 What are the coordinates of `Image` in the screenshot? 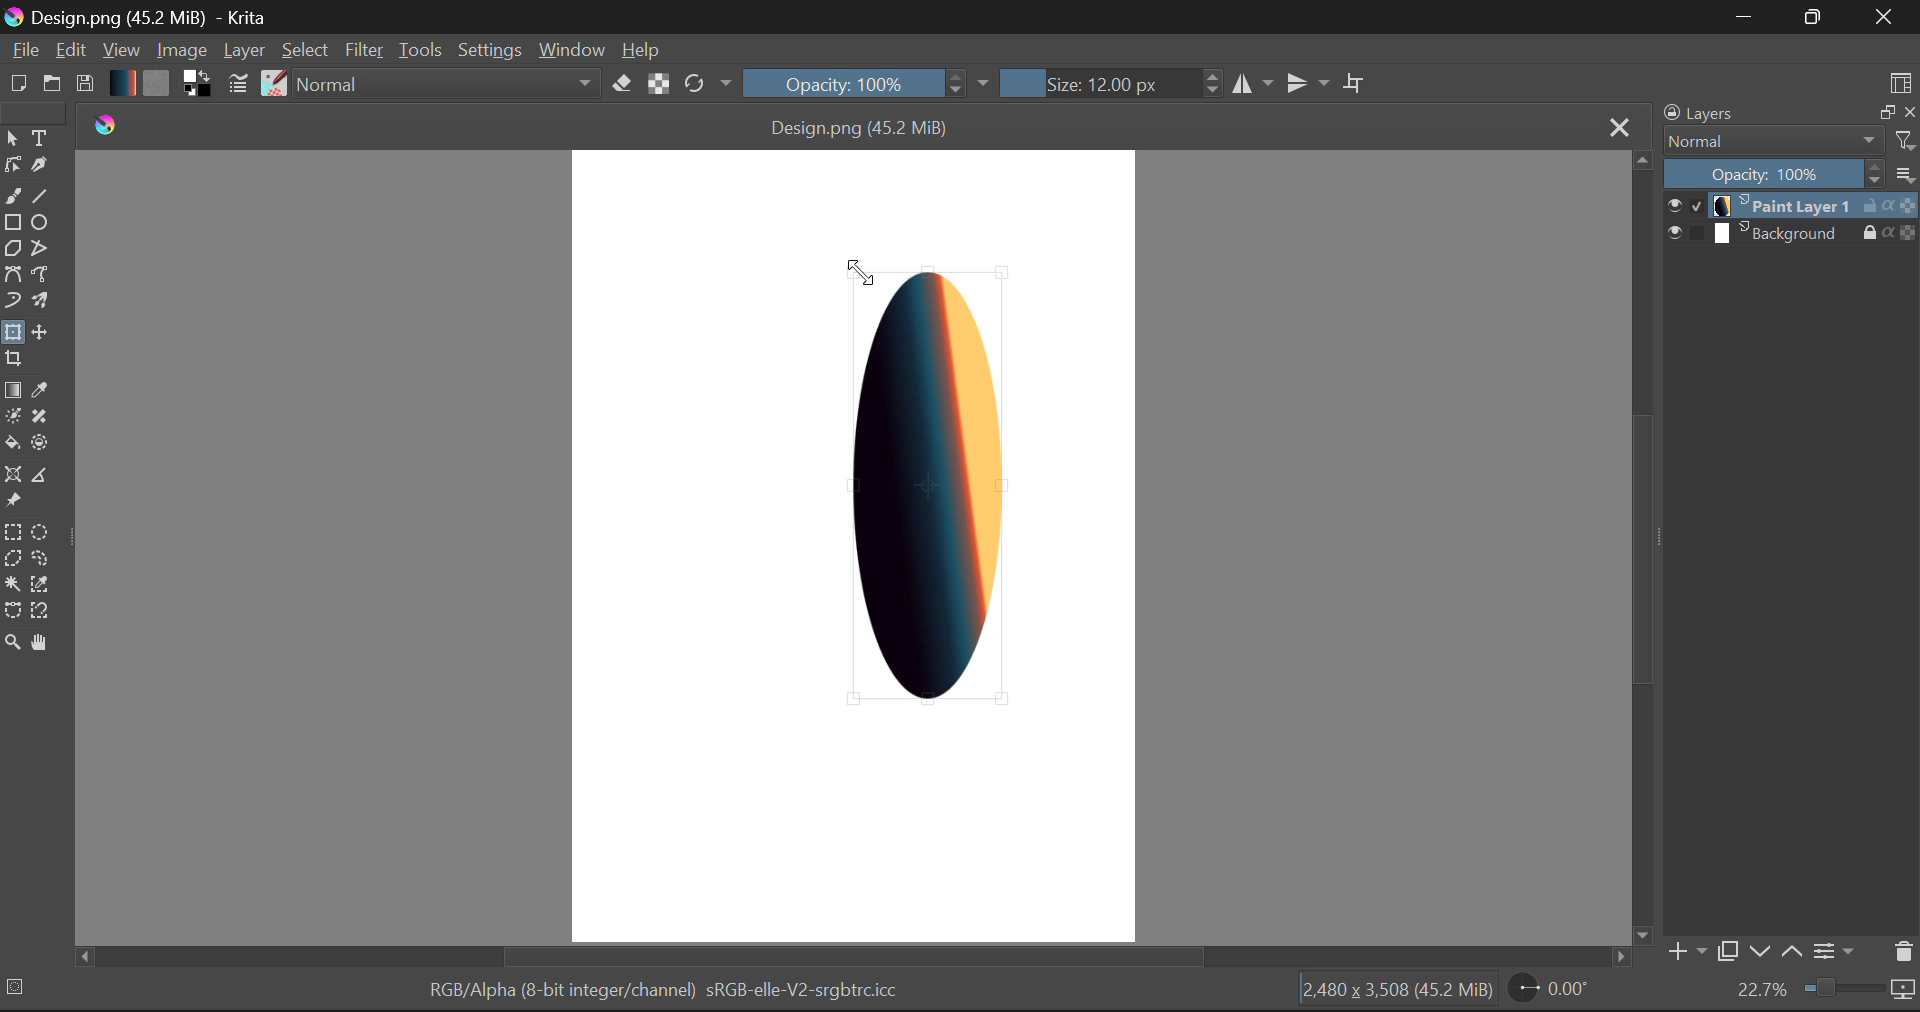 It's located at (180, 49).